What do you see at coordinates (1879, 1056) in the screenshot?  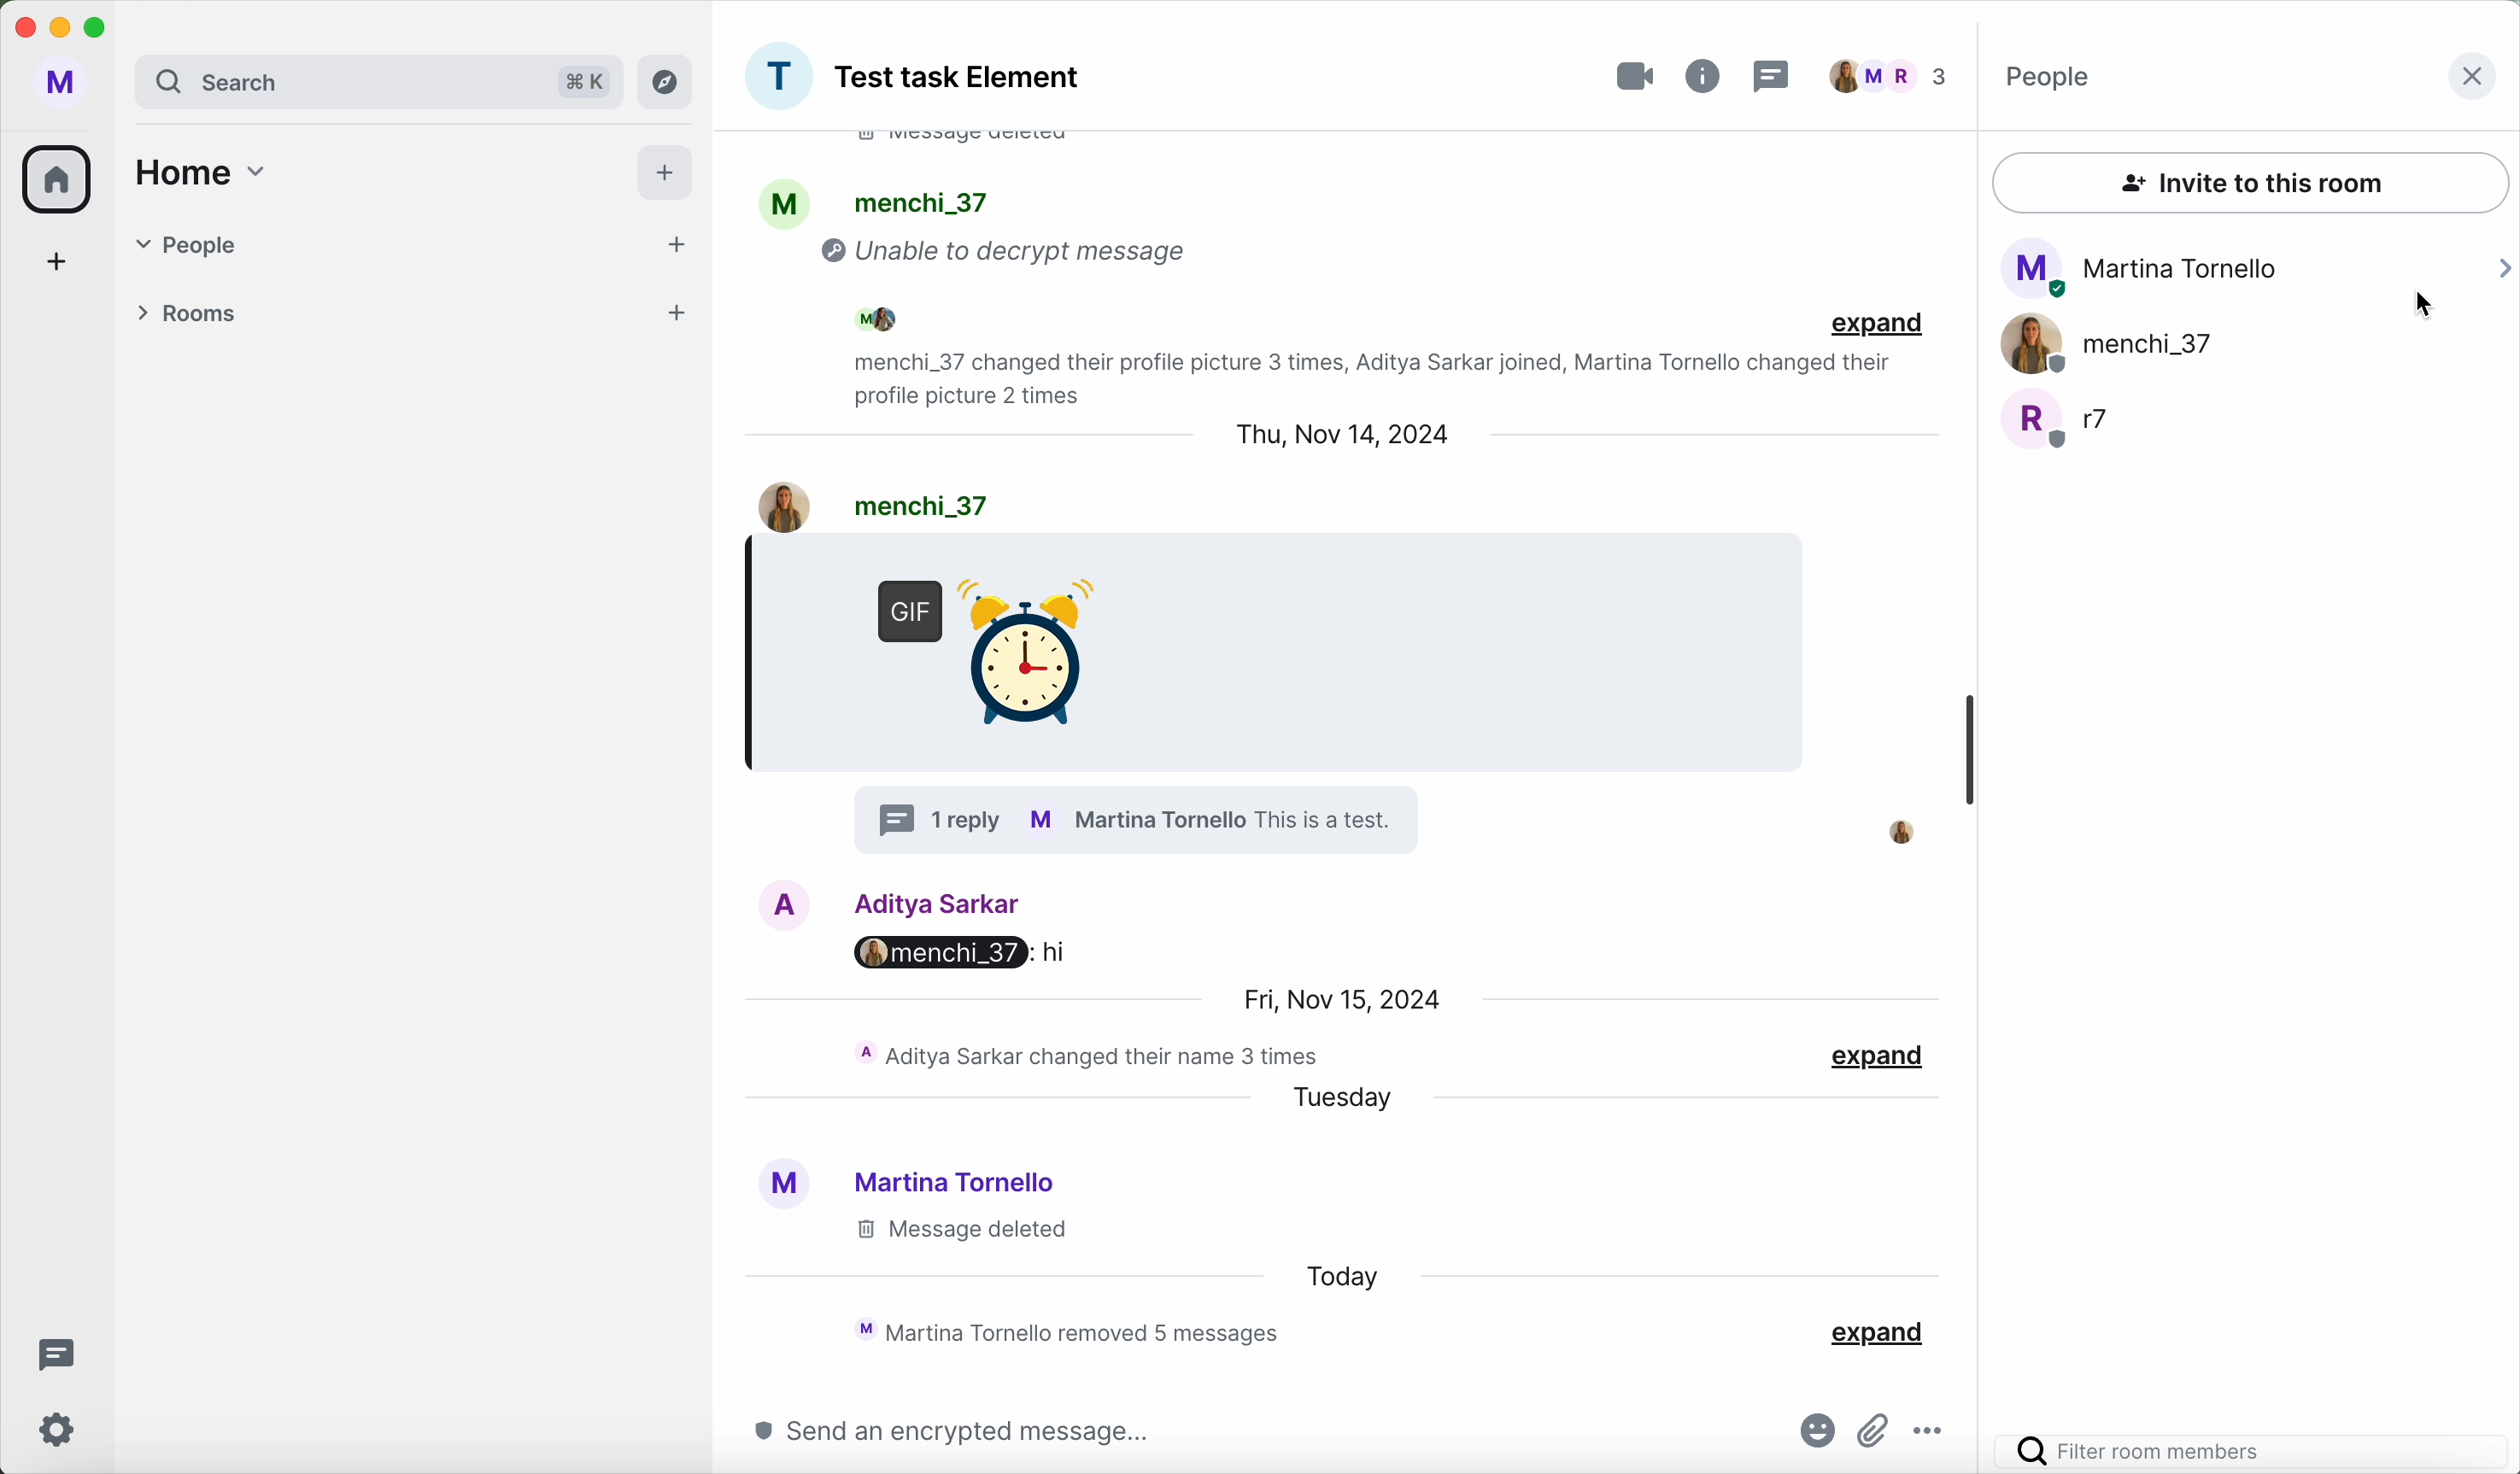 I see `expand` at bounding box center [1879, 1056].